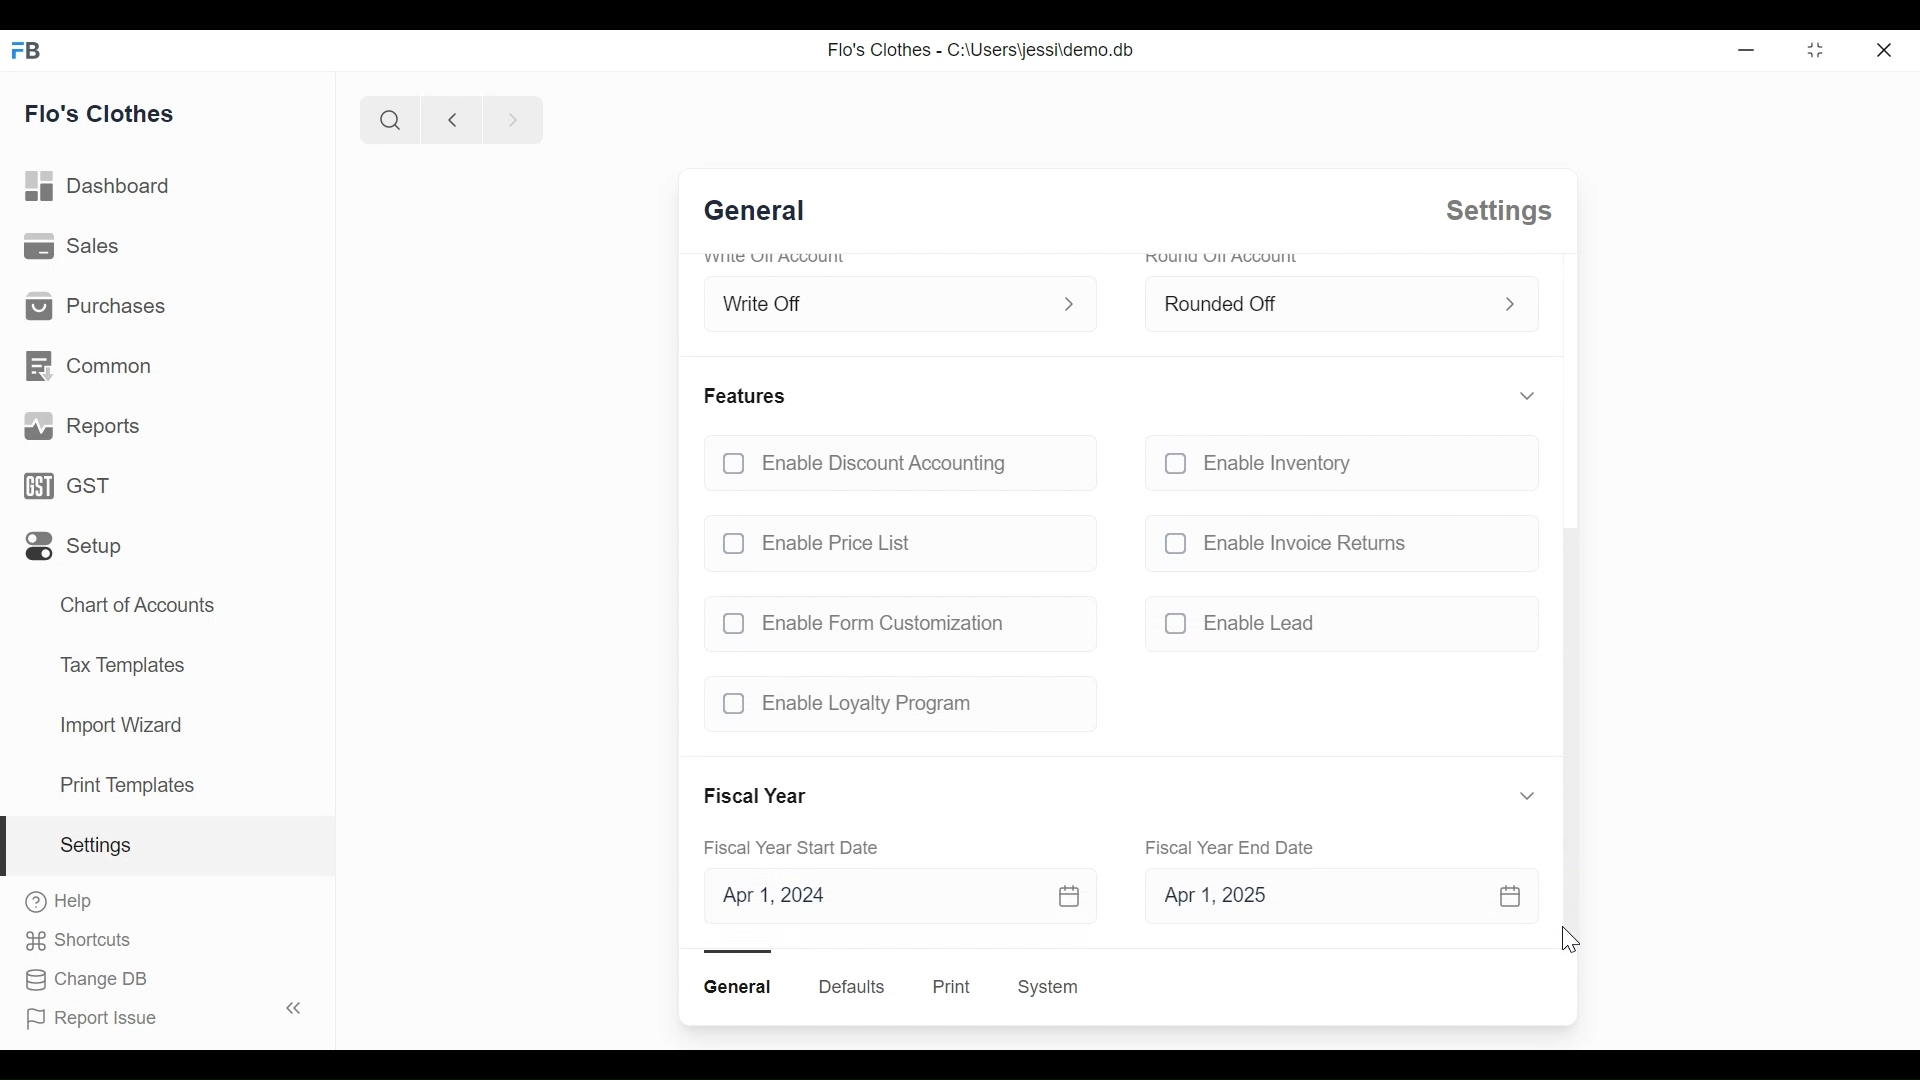 The width and height of the screenshot is (1920, 1080). I want to click on Minimize, so click(1743, 49).